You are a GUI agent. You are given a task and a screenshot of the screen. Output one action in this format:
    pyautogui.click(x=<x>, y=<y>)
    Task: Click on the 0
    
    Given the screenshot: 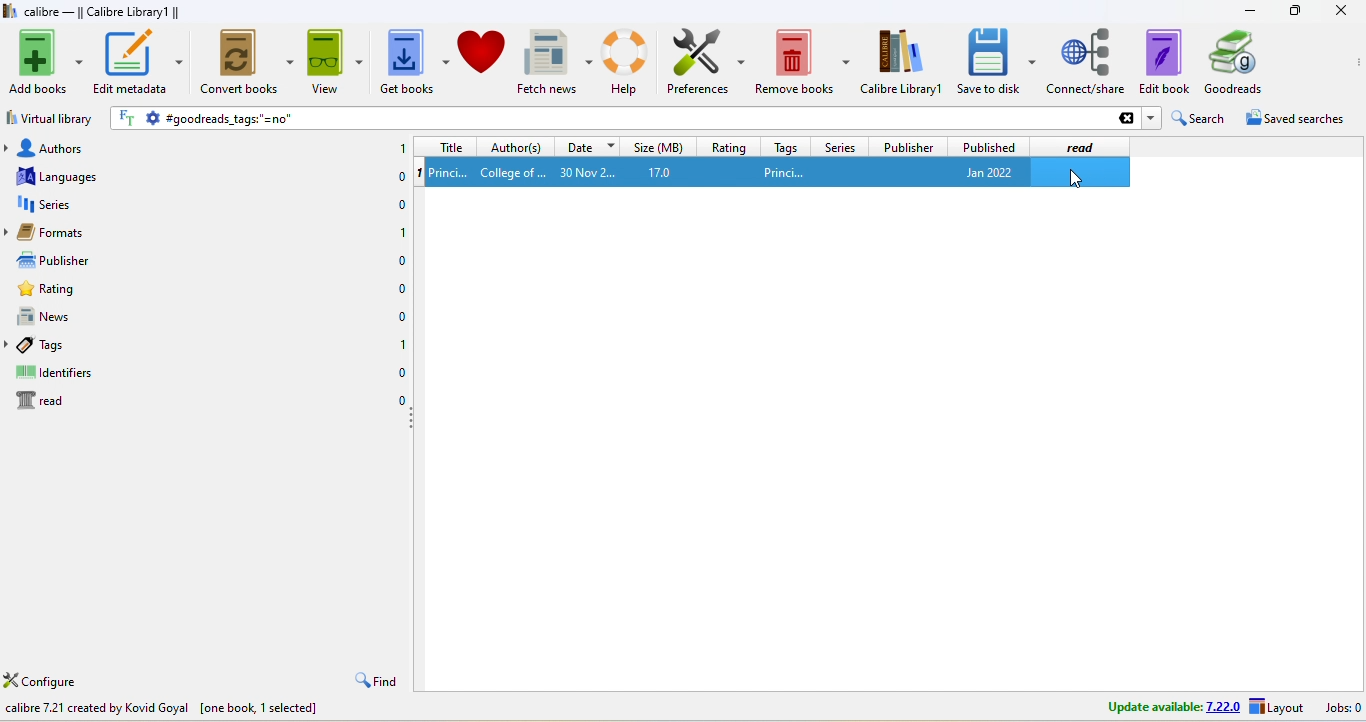 What is the action you would take?
    pyautogui.click(x=400, y=289)
    